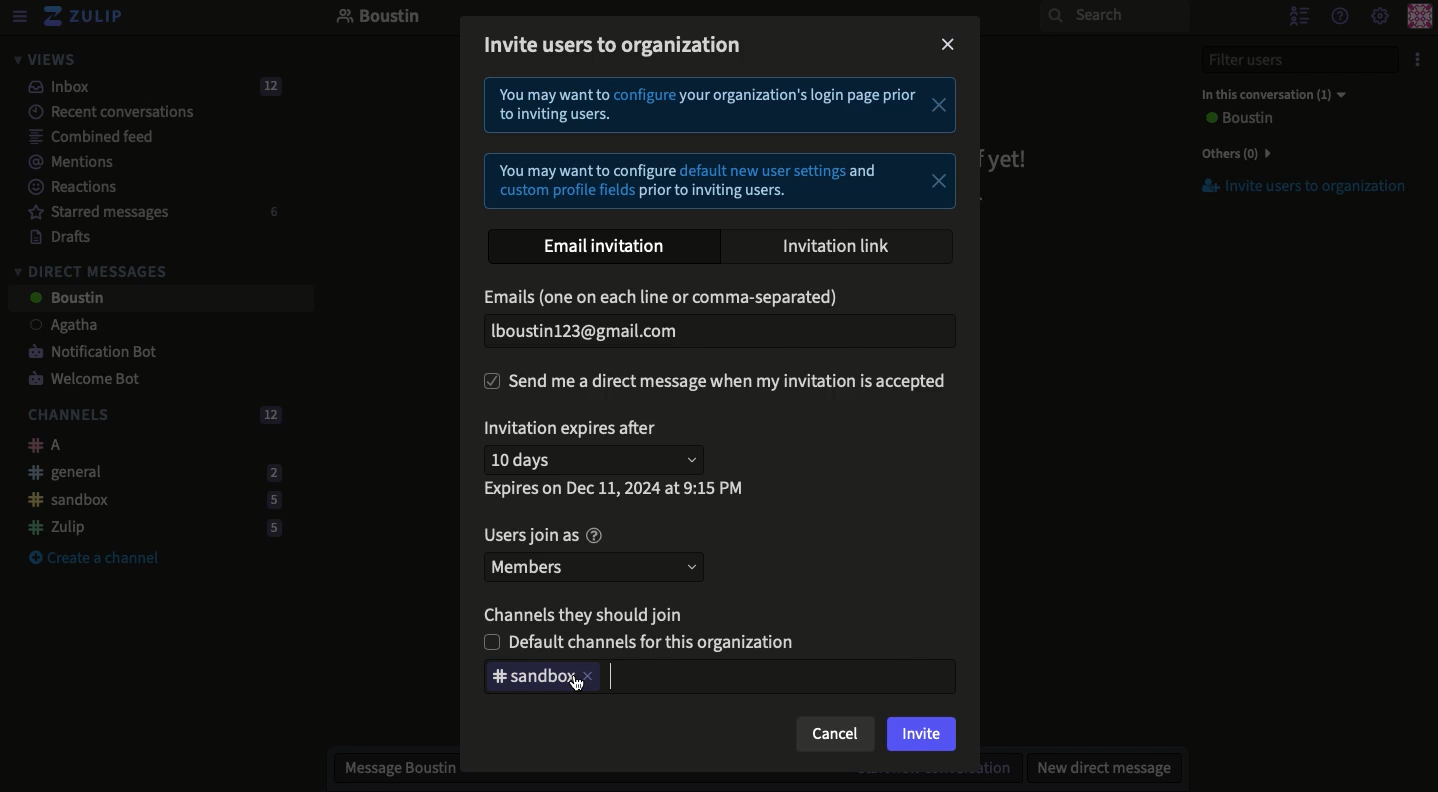 The height and width of the screenshot is (792, 1438). I want to click on Invite, so click(922, 736).